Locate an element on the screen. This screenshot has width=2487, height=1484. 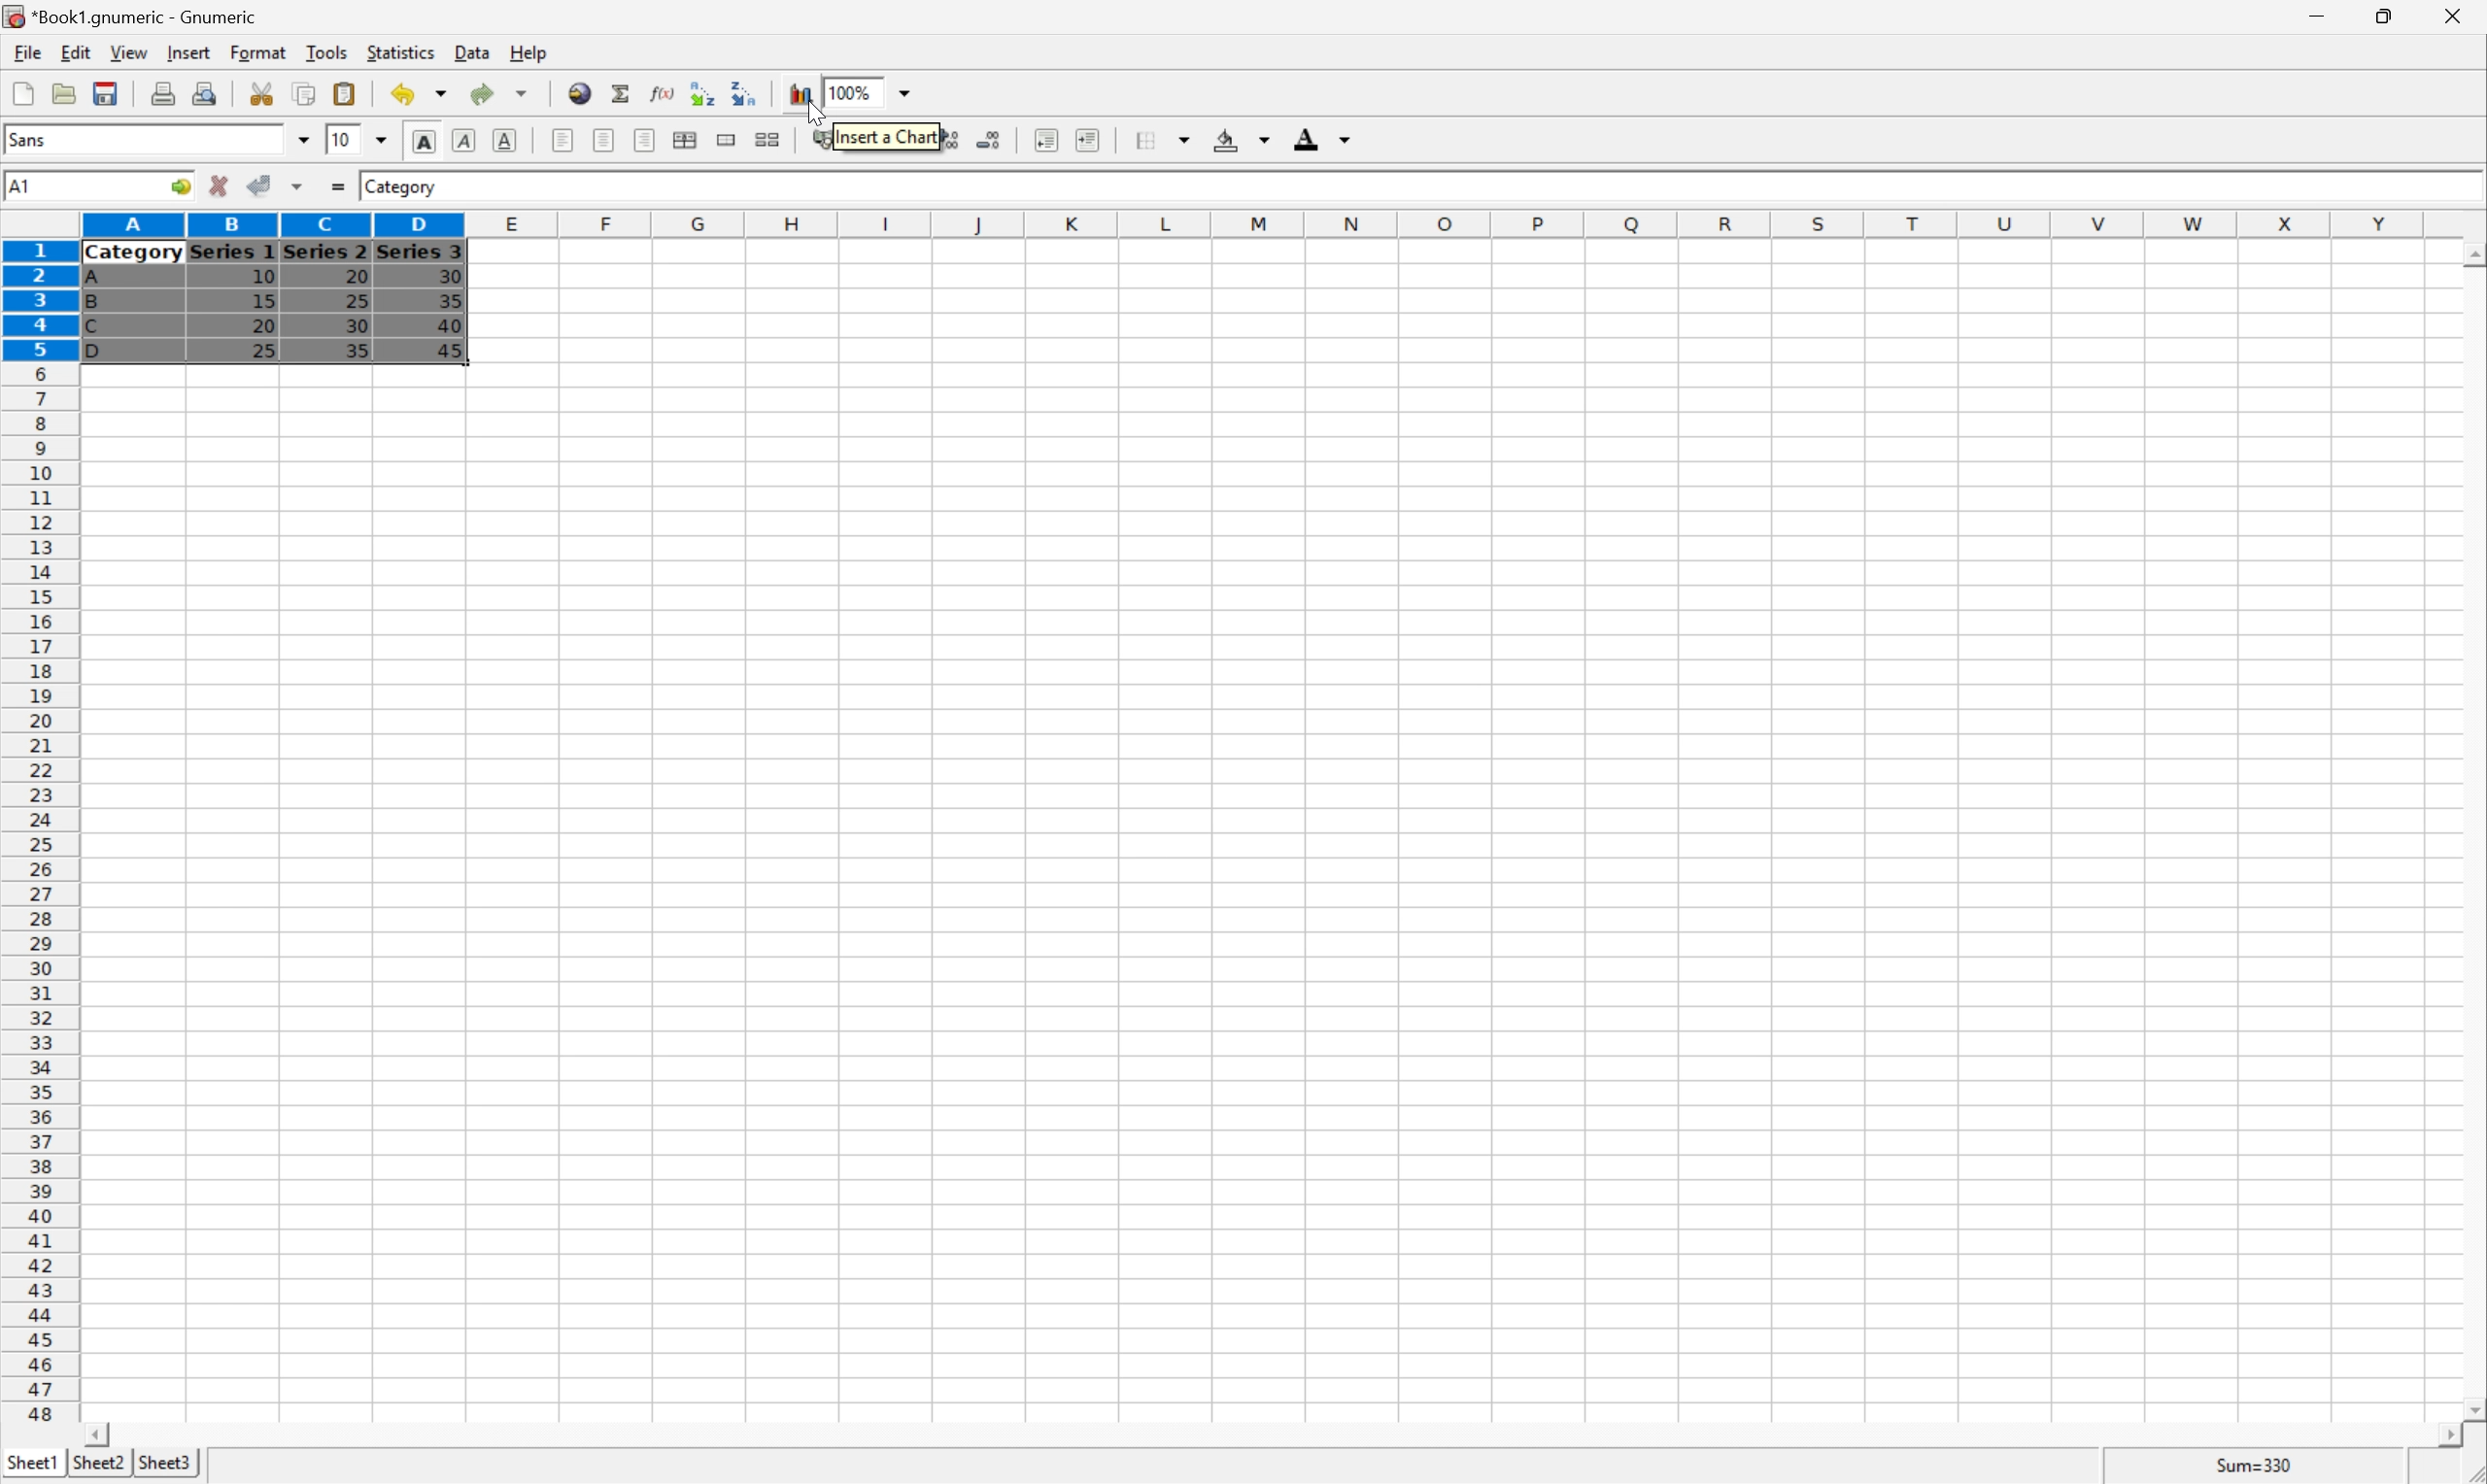
Row numbers is located at coordinates (37, 830).